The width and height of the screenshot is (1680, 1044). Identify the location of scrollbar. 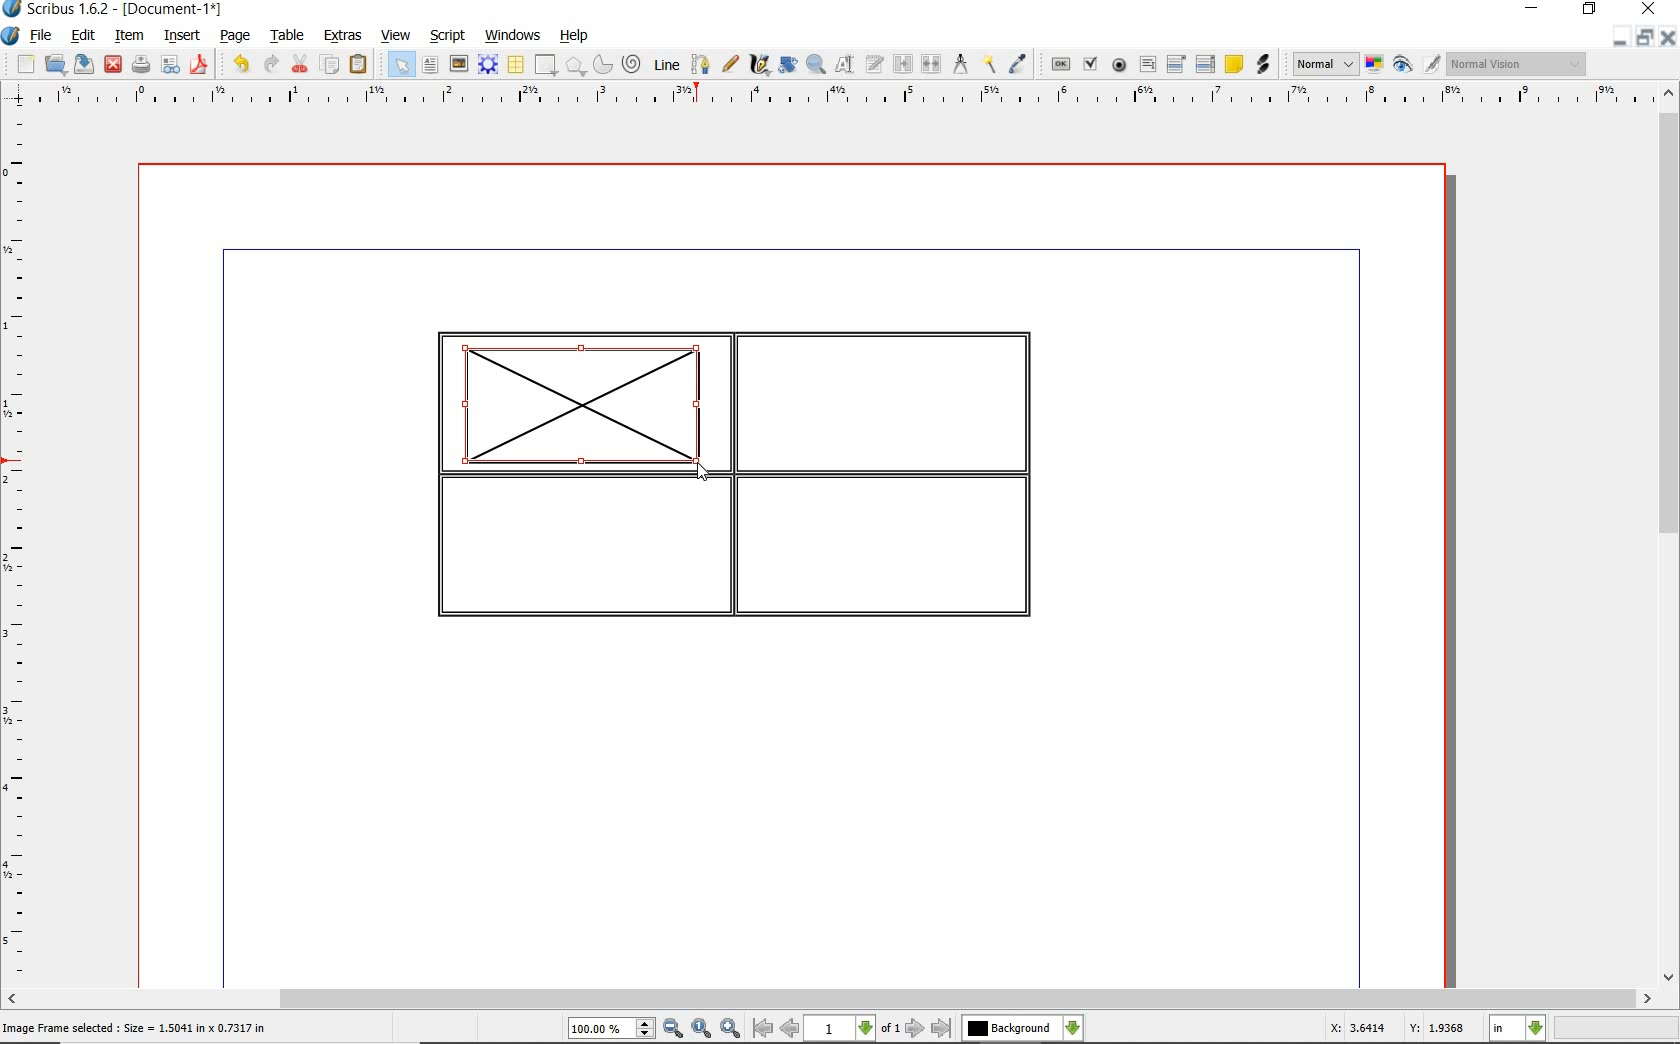
(1668, 537).